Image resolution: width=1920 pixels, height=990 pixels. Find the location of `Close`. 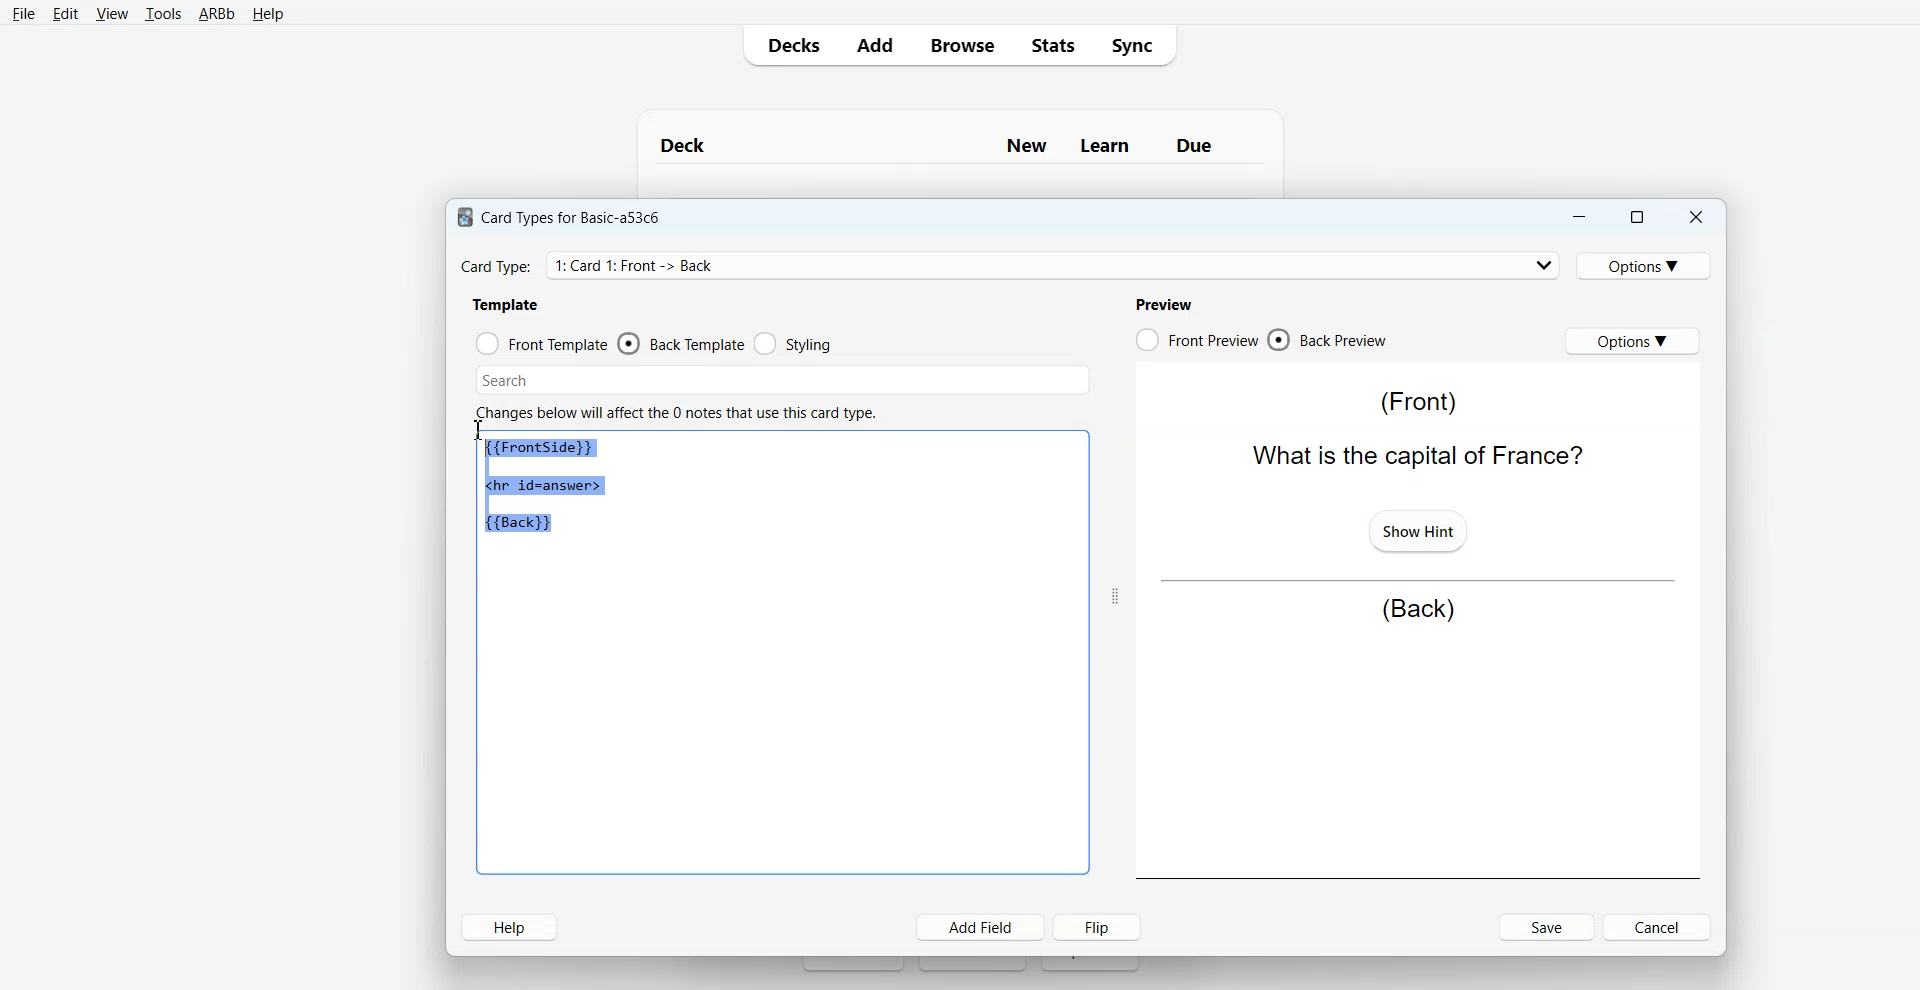

Close is located at coordinates (1695, 218).